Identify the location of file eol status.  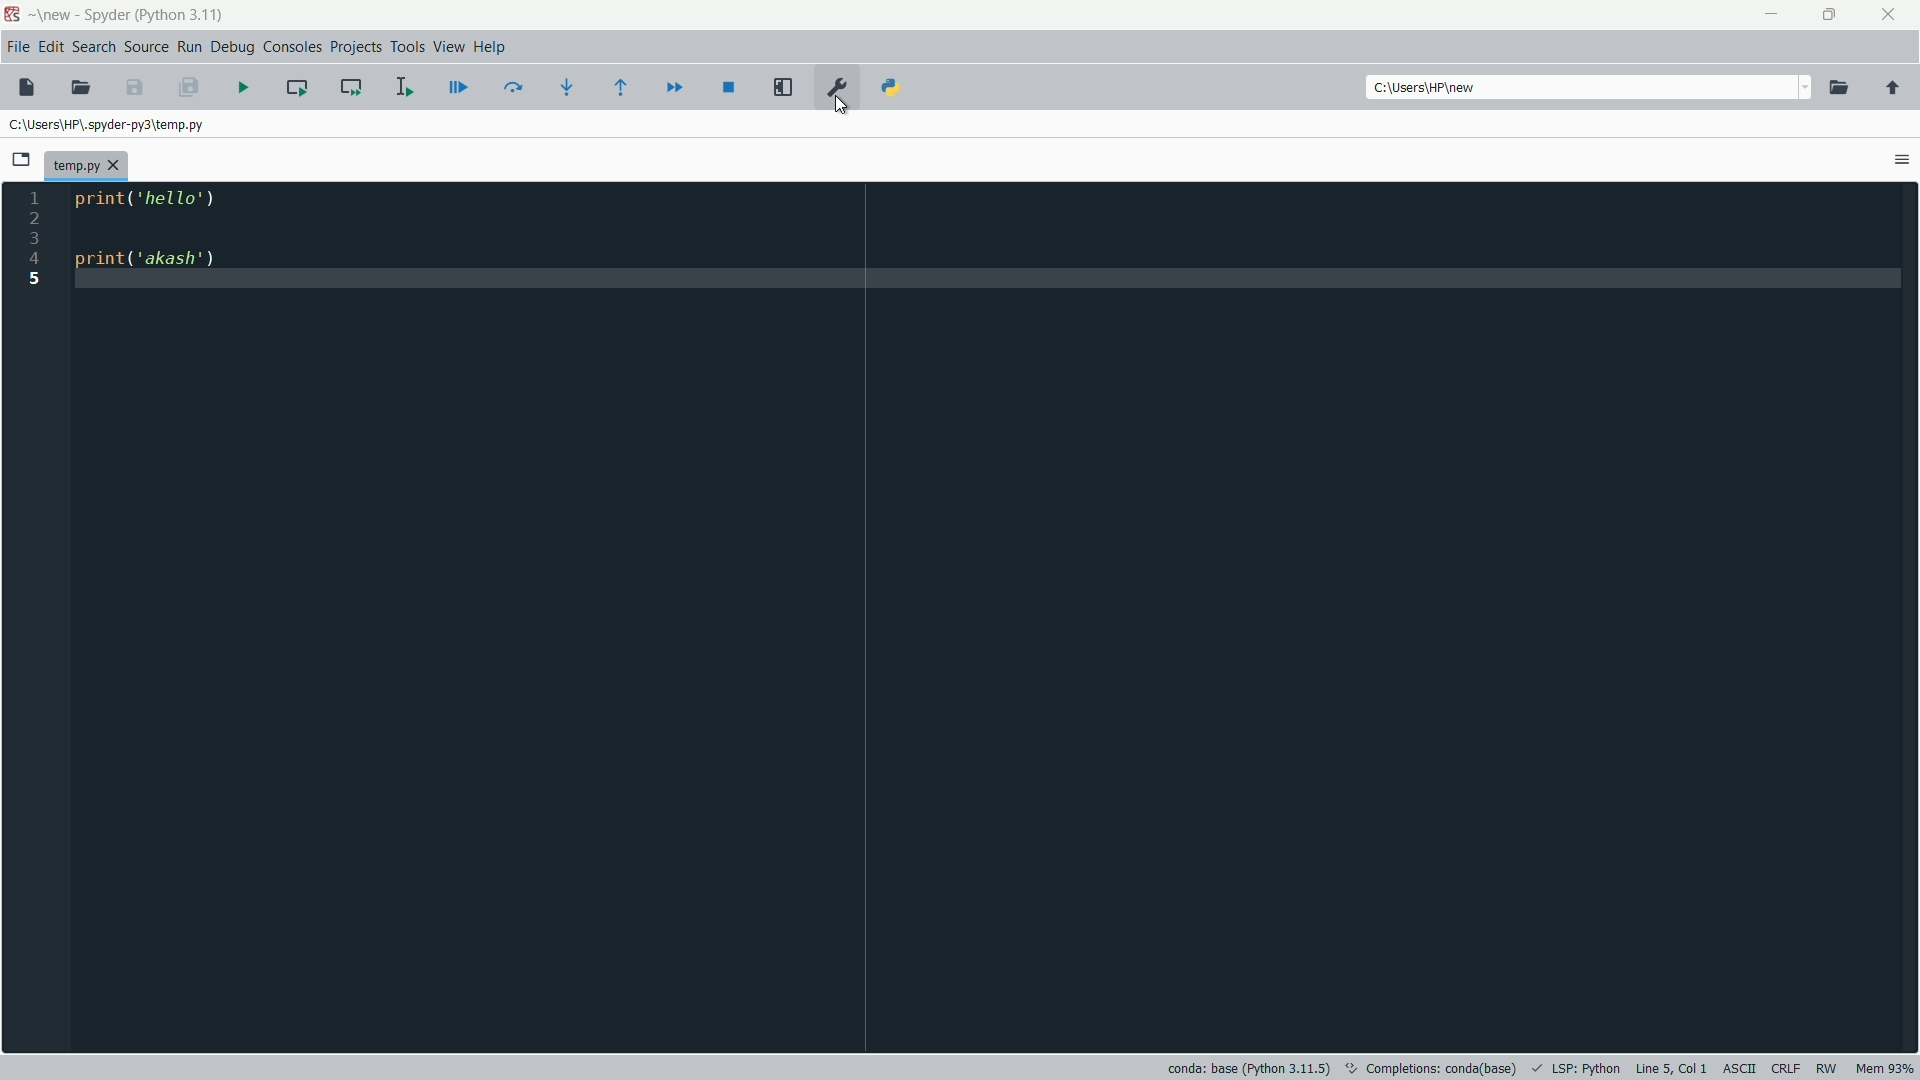
(1784, 1069).